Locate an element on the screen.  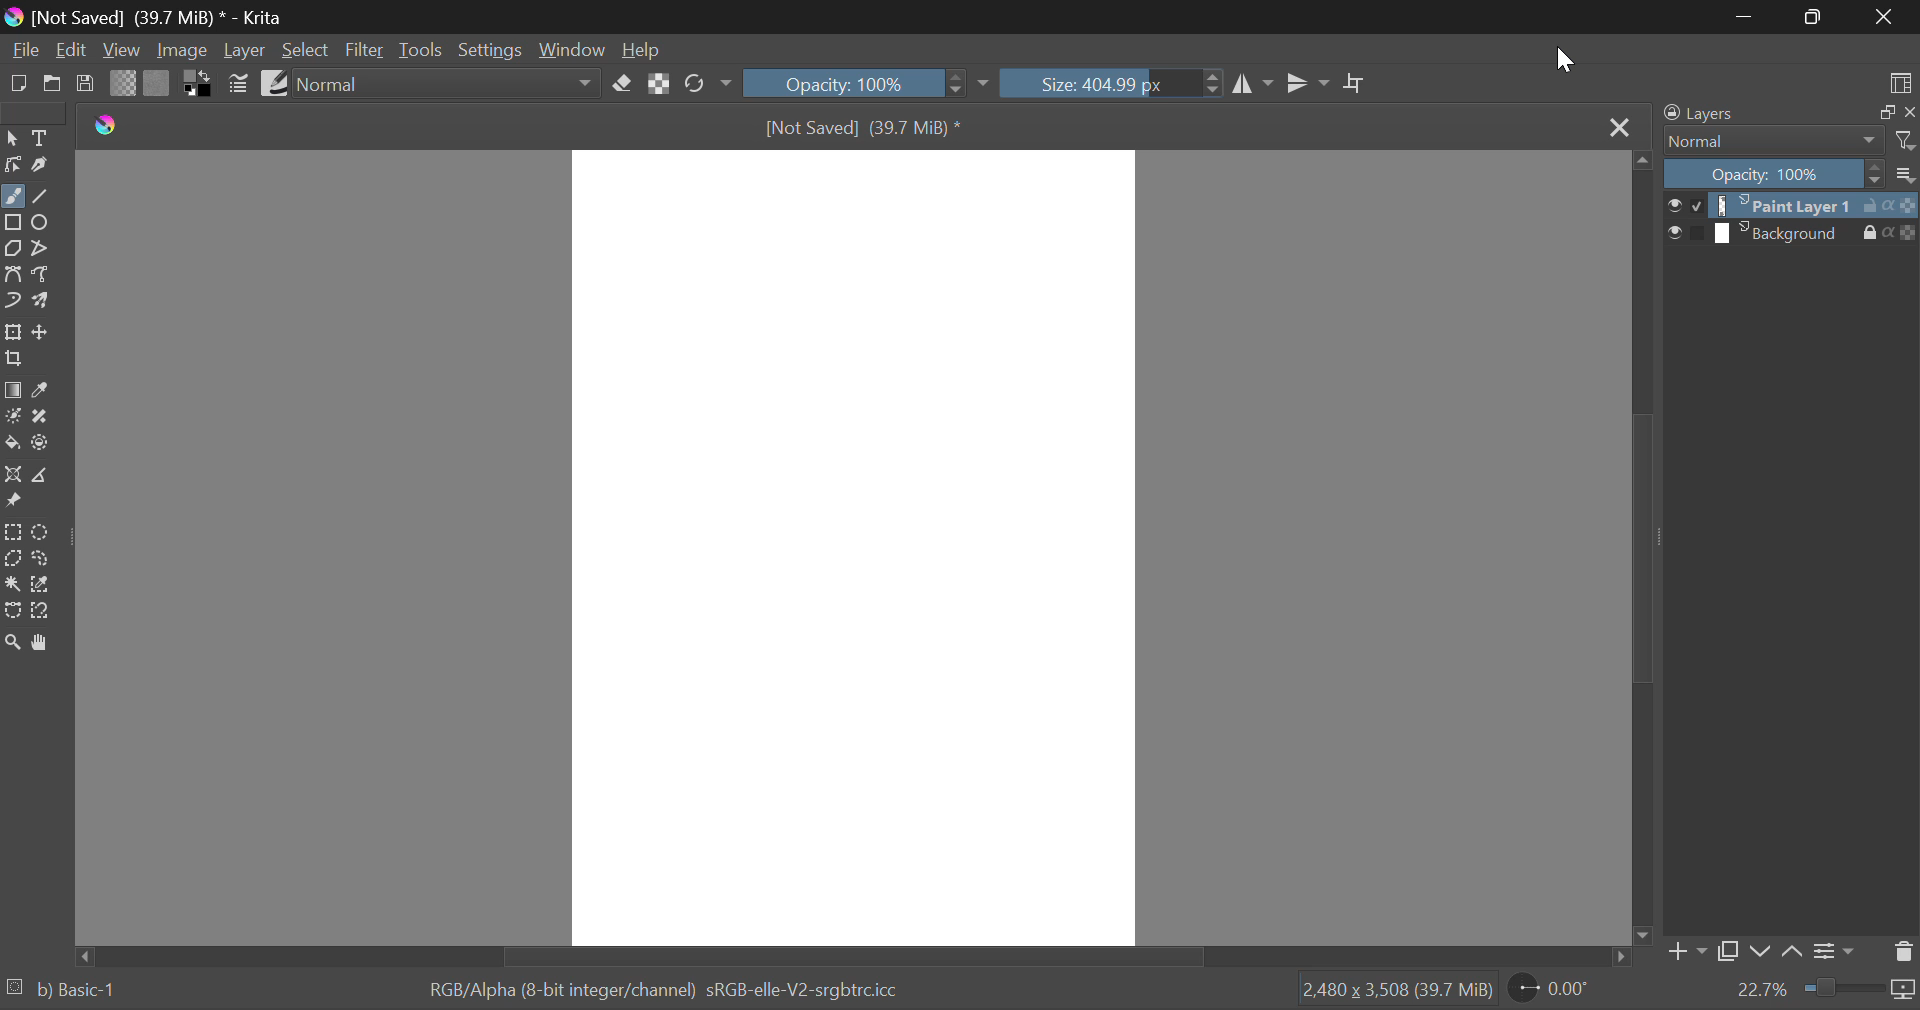
Restore Down is located at coordinates (1745, 19).